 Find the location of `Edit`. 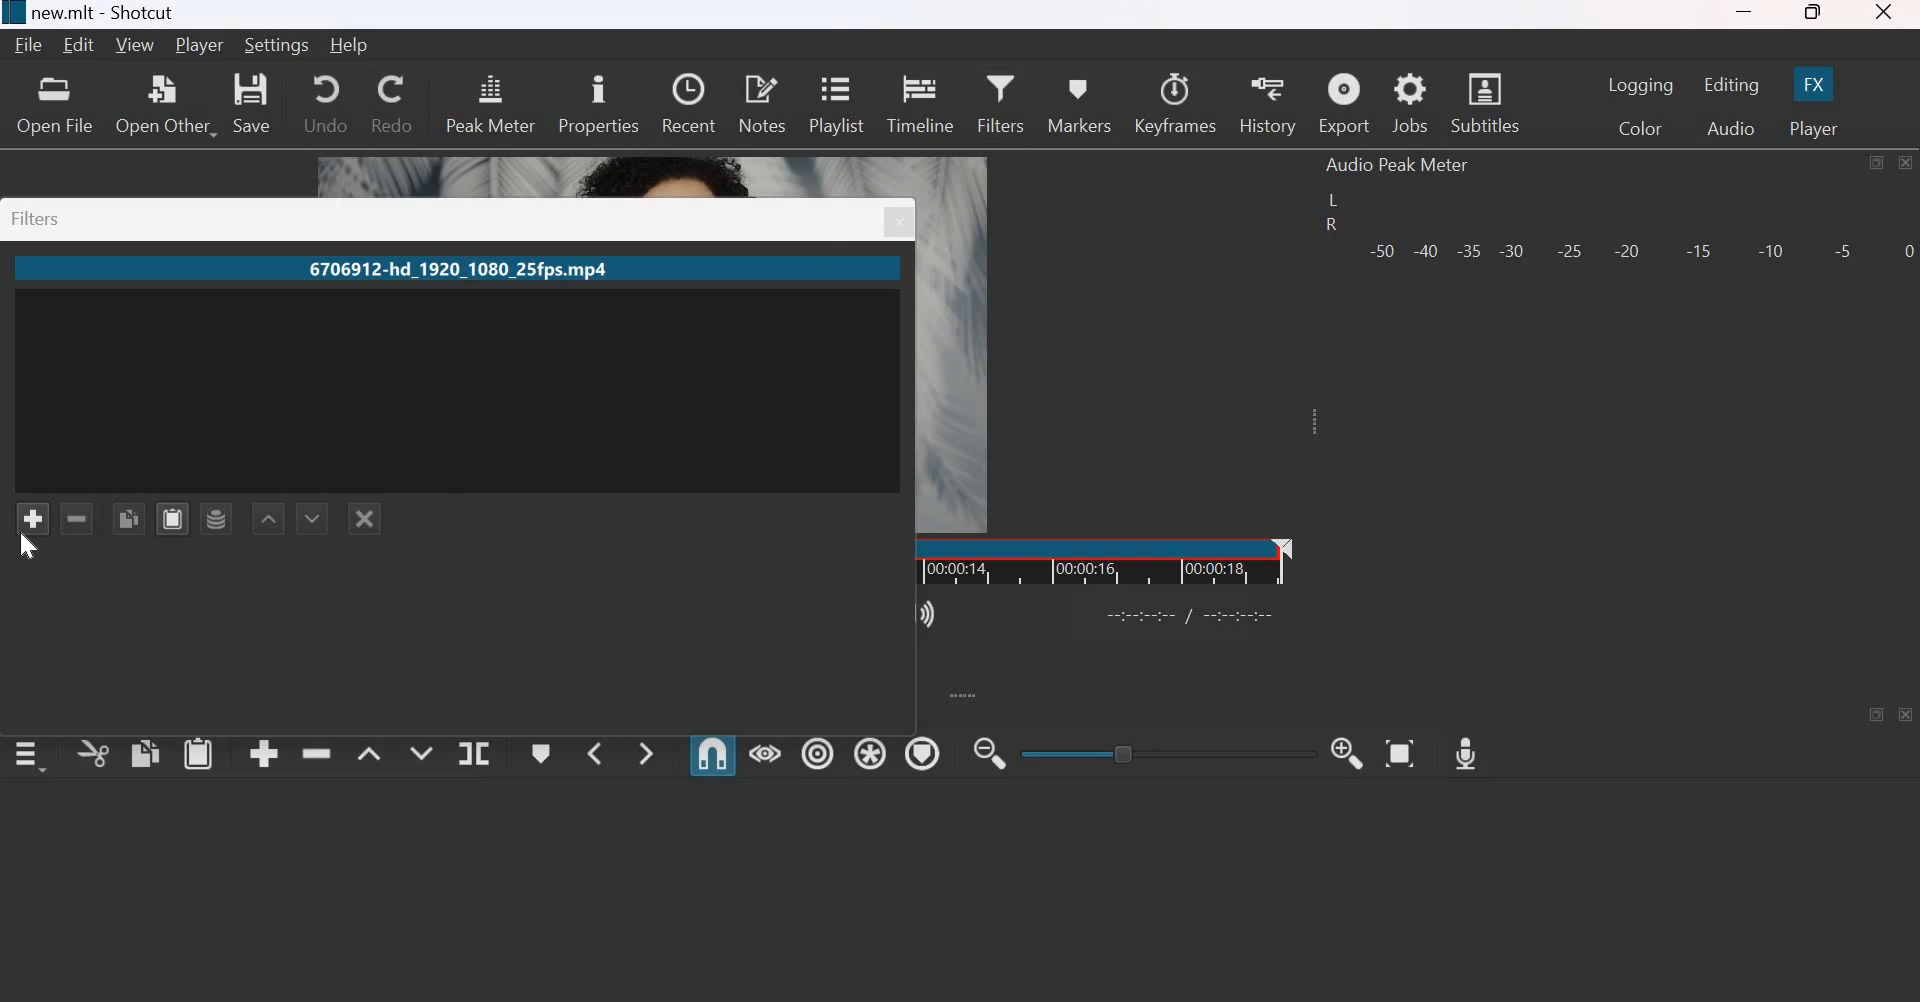

Edit is located at coordinates (82, 45).